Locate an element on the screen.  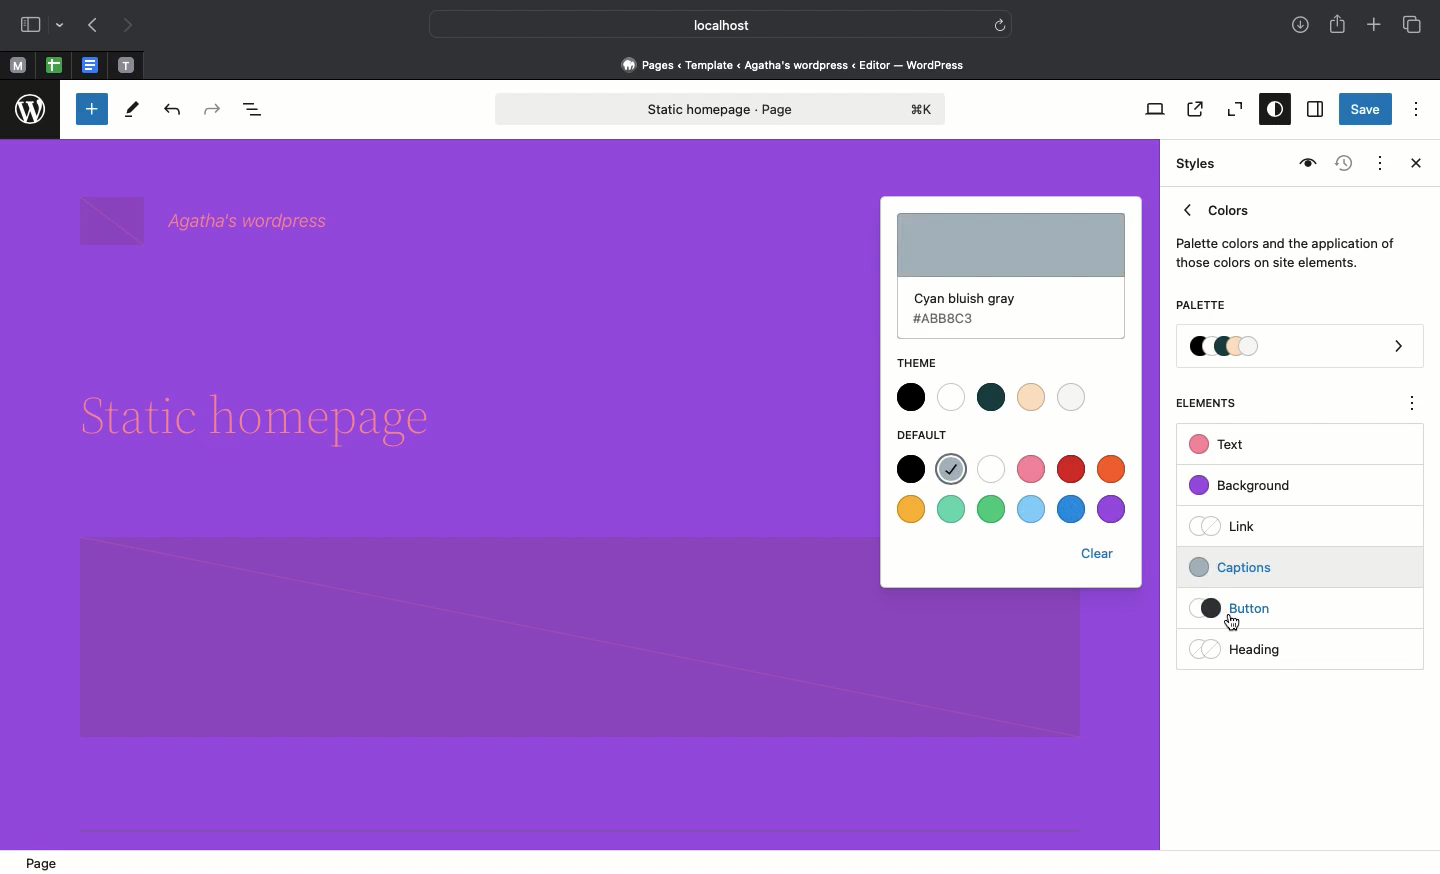
cursor is located at coordinates (1234, 623).